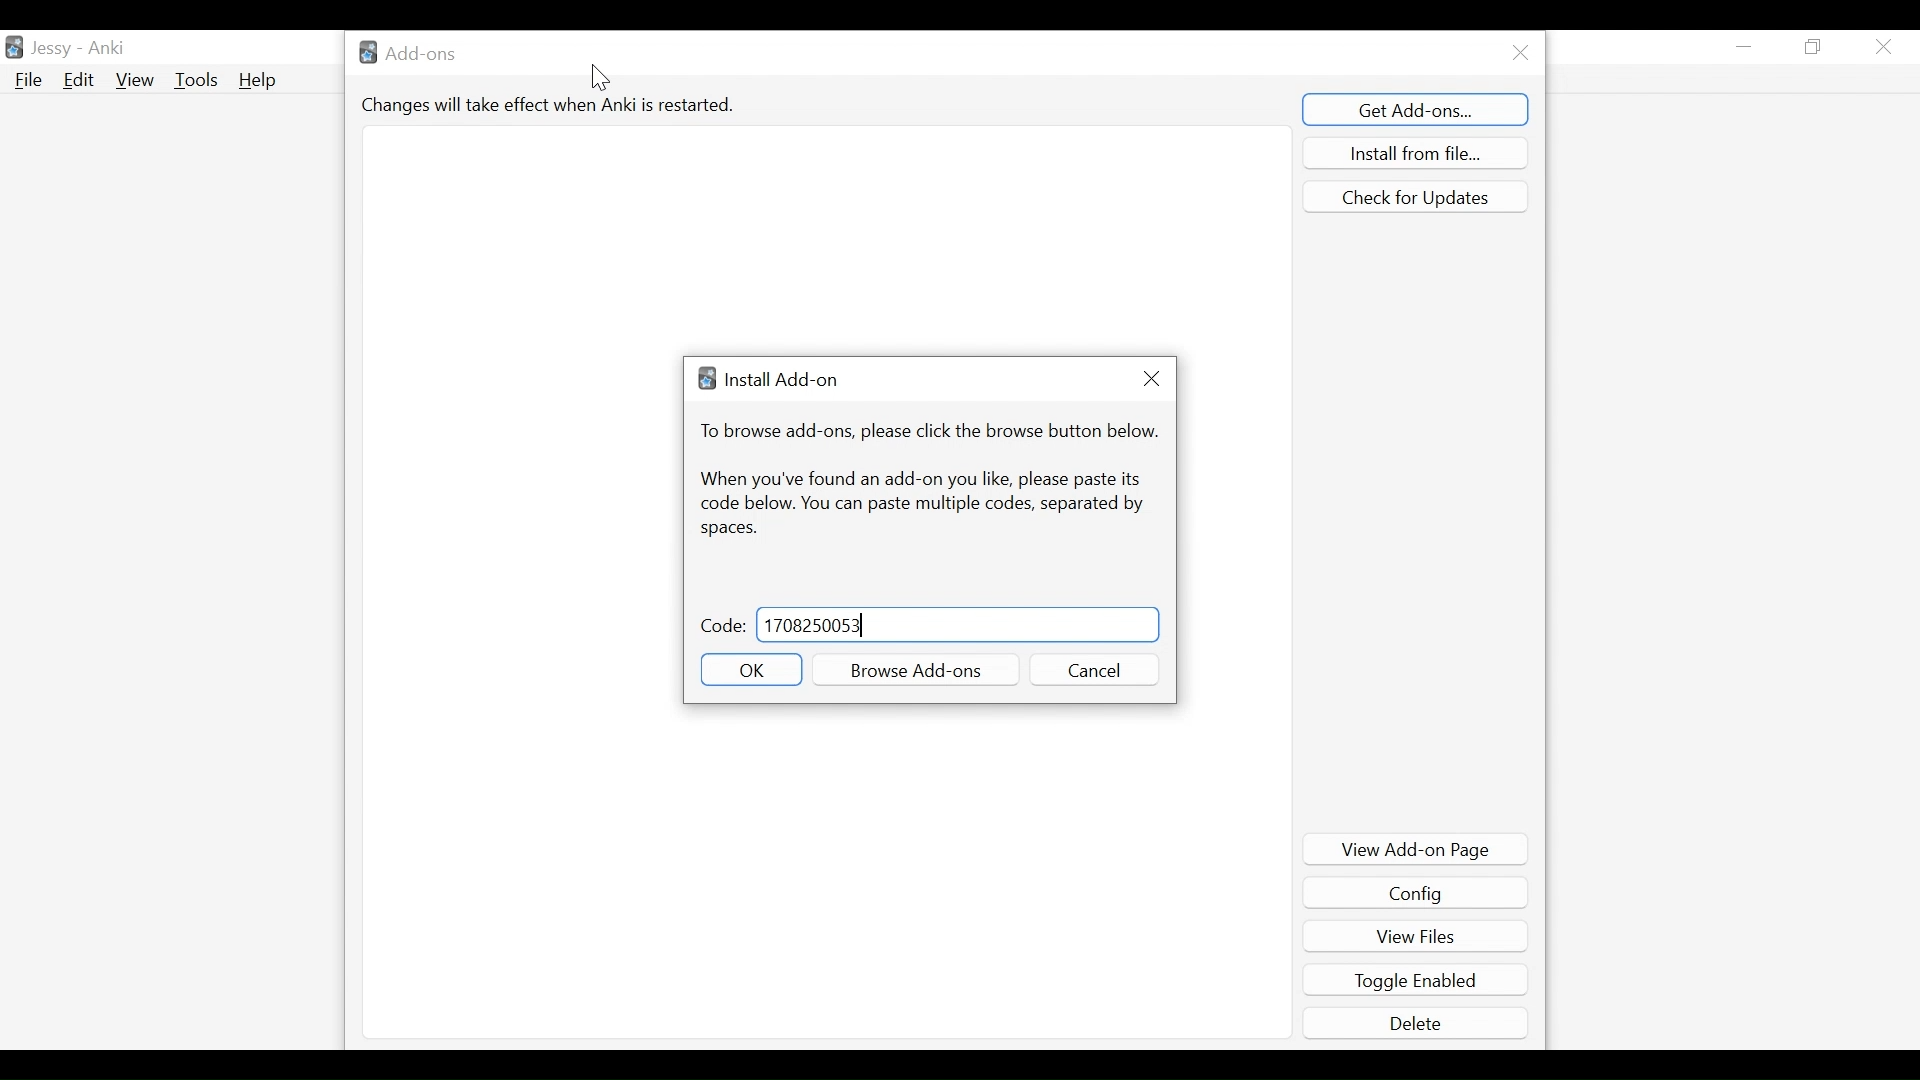 The width and height of the screenshot is (1920, 1080). What do you see at coordinates (1417, 849) in the screenshot?
I see `View Add-on Page` at bounding box center [1417, 849].